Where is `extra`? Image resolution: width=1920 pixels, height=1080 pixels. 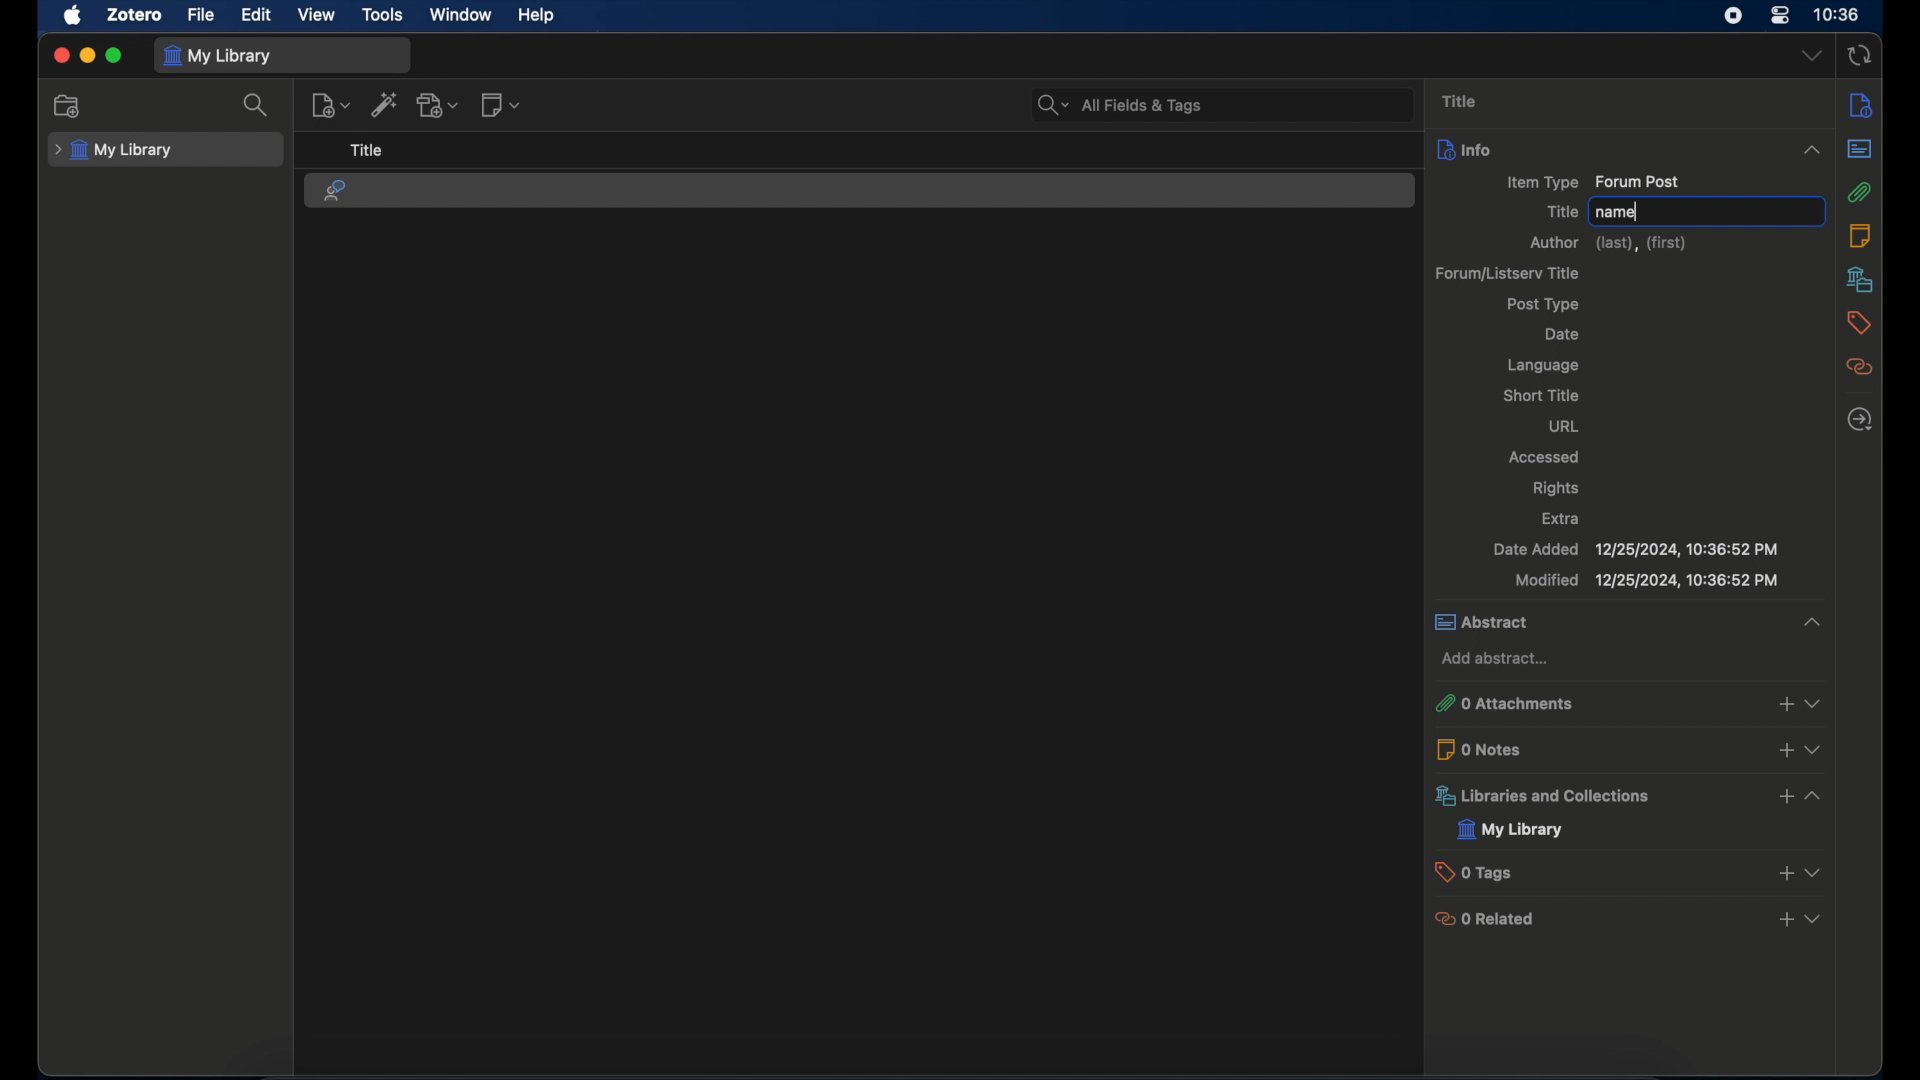 extra is located at coordinates (1560, 518).